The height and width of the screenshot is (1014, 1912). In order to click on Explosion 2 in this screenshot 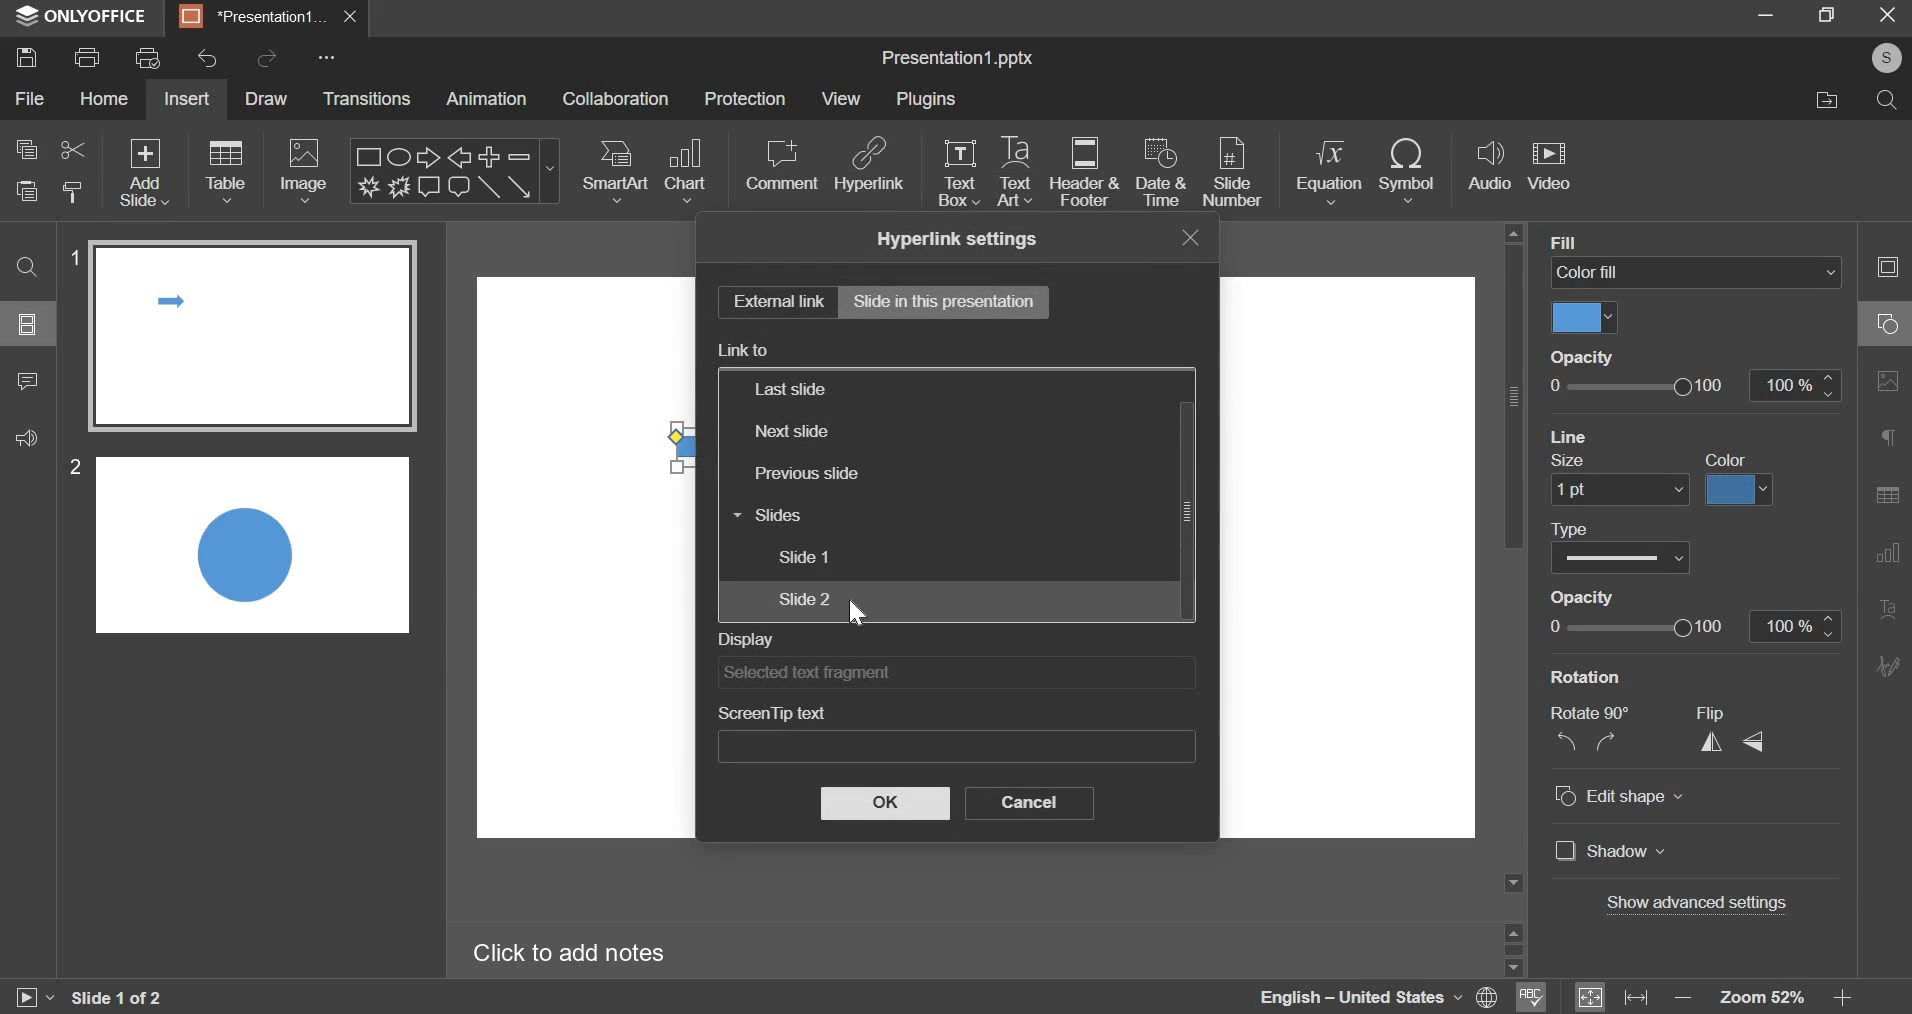, I will do `click(400, 186)`.